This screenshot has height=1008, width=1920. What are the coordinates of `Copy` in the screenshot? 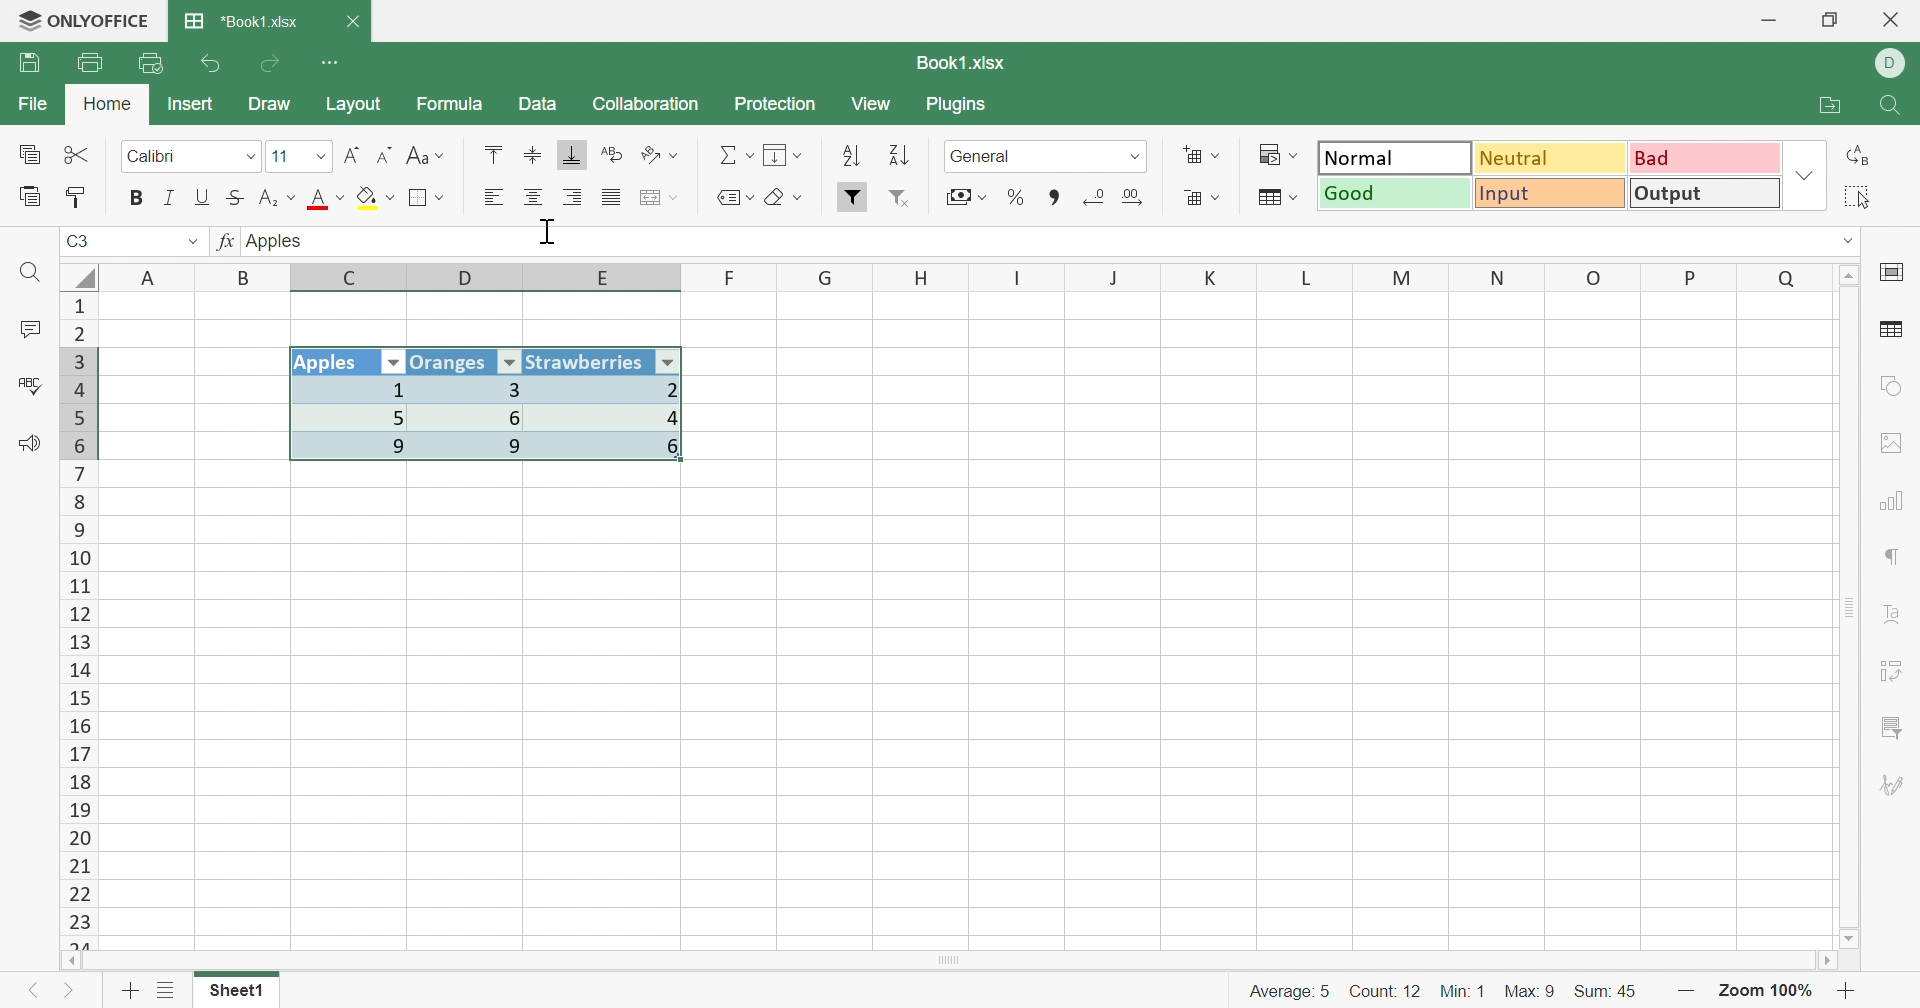 It's located at (28, 156).